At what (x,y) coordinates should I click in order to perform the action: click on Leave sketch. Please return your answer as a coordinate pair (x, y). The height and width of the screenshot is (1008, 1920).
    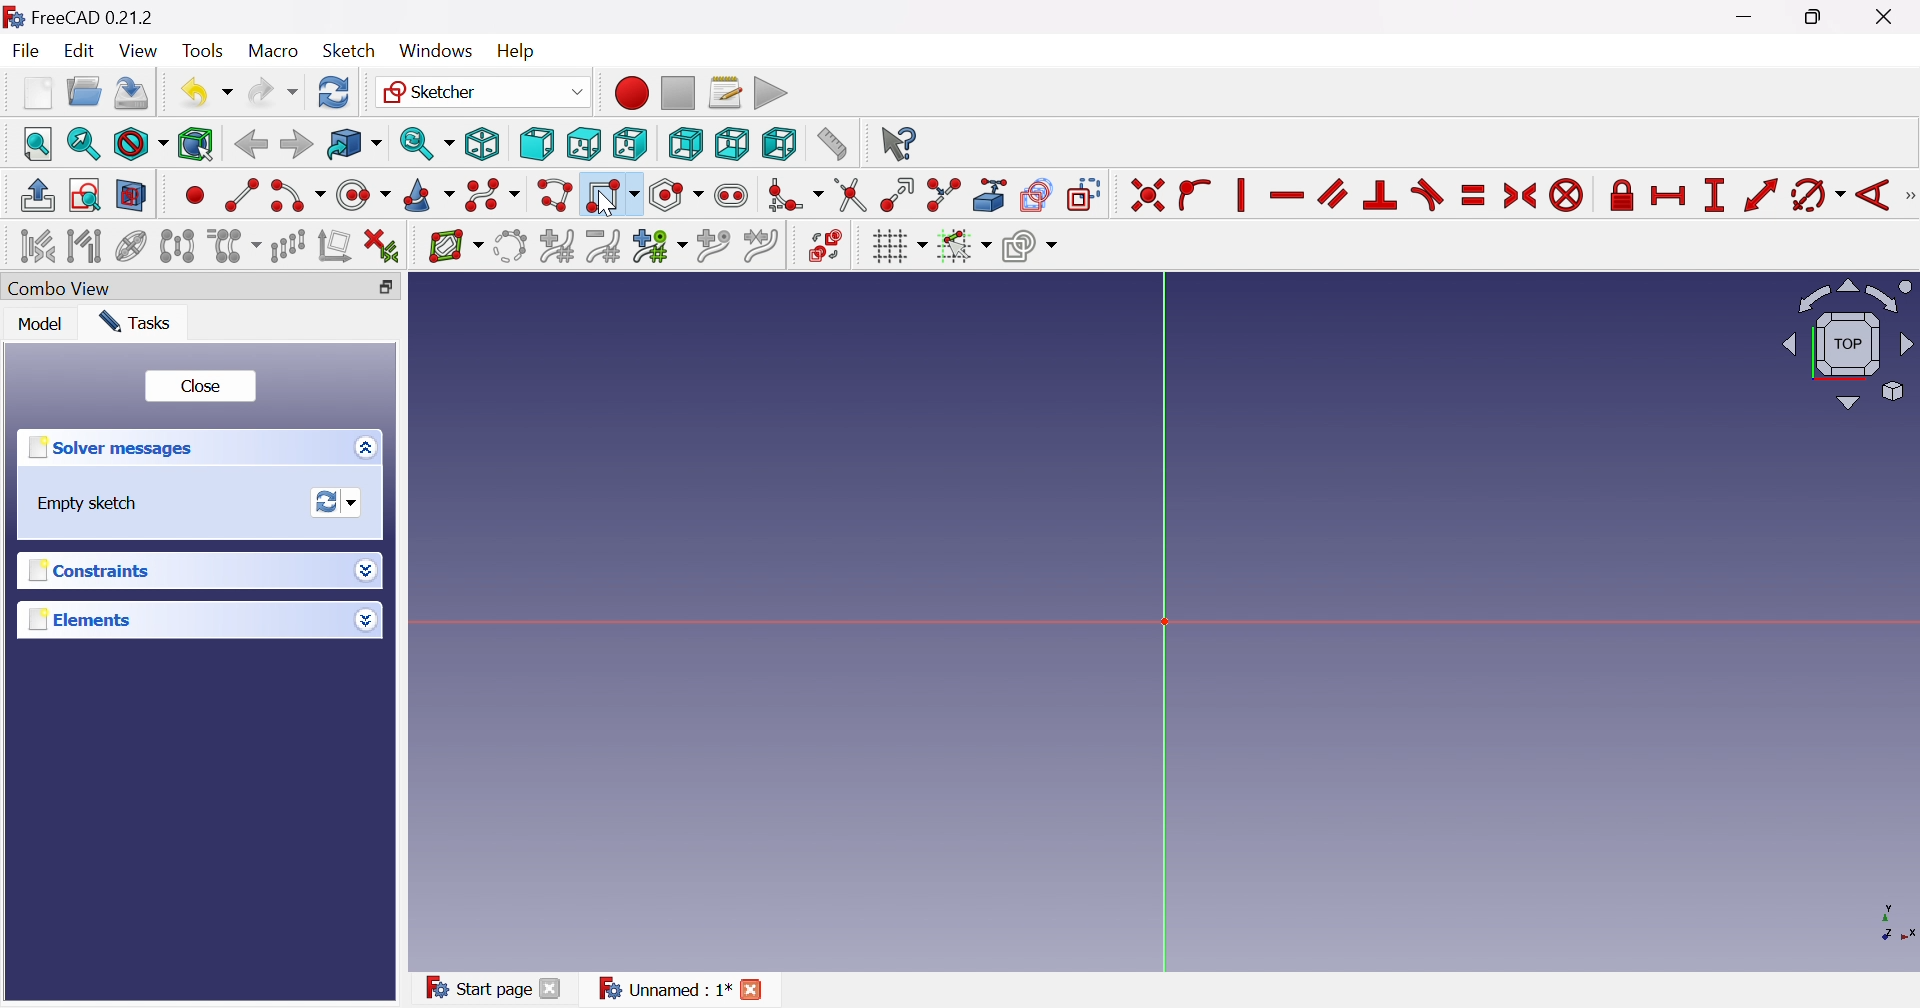
    Looking at the image, I should click on (40, 196).